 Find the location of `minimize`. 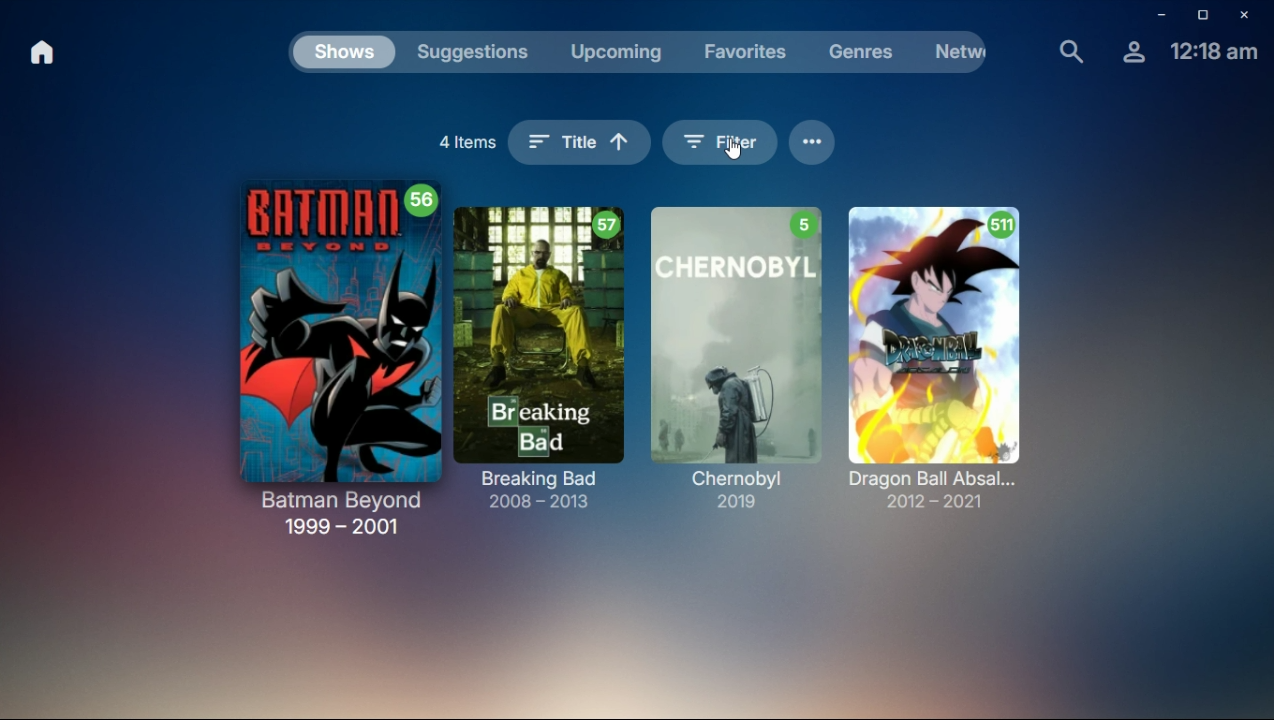

minimize is located at coordinates (1160, 15).